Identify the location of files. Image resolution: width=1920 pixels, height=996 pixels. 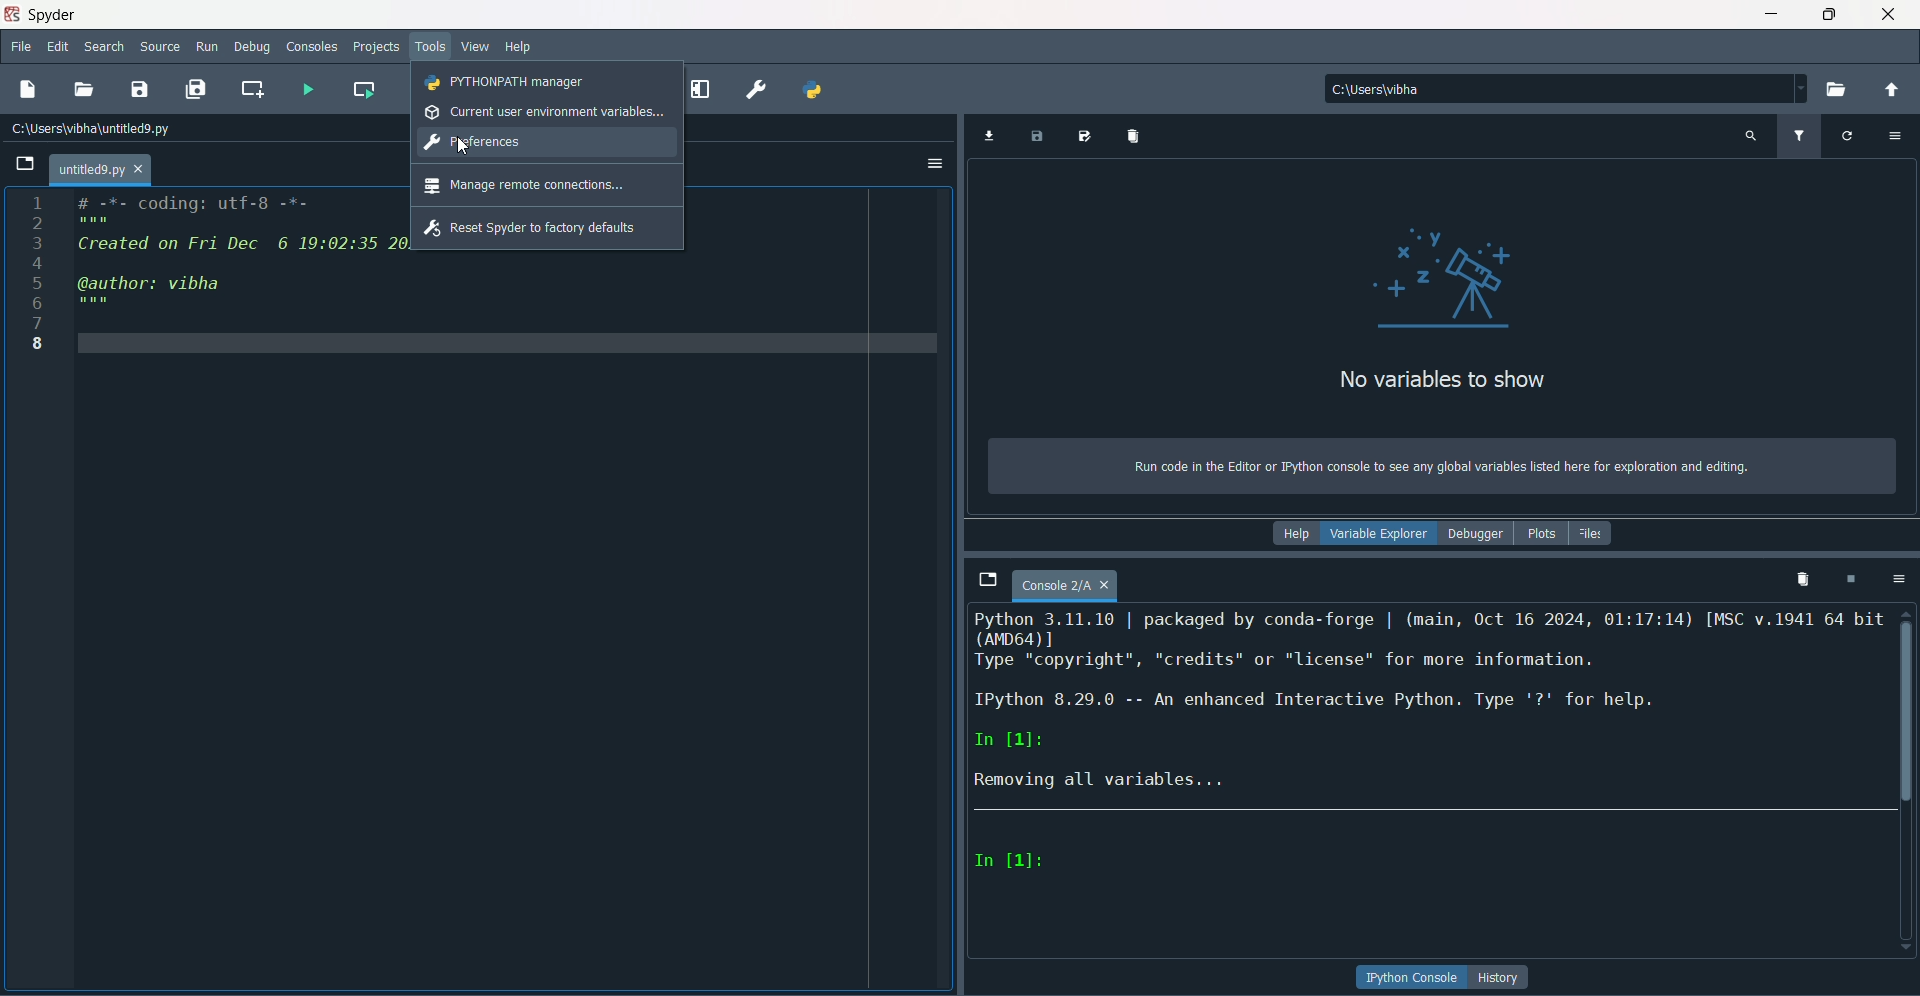
(1592, 533).